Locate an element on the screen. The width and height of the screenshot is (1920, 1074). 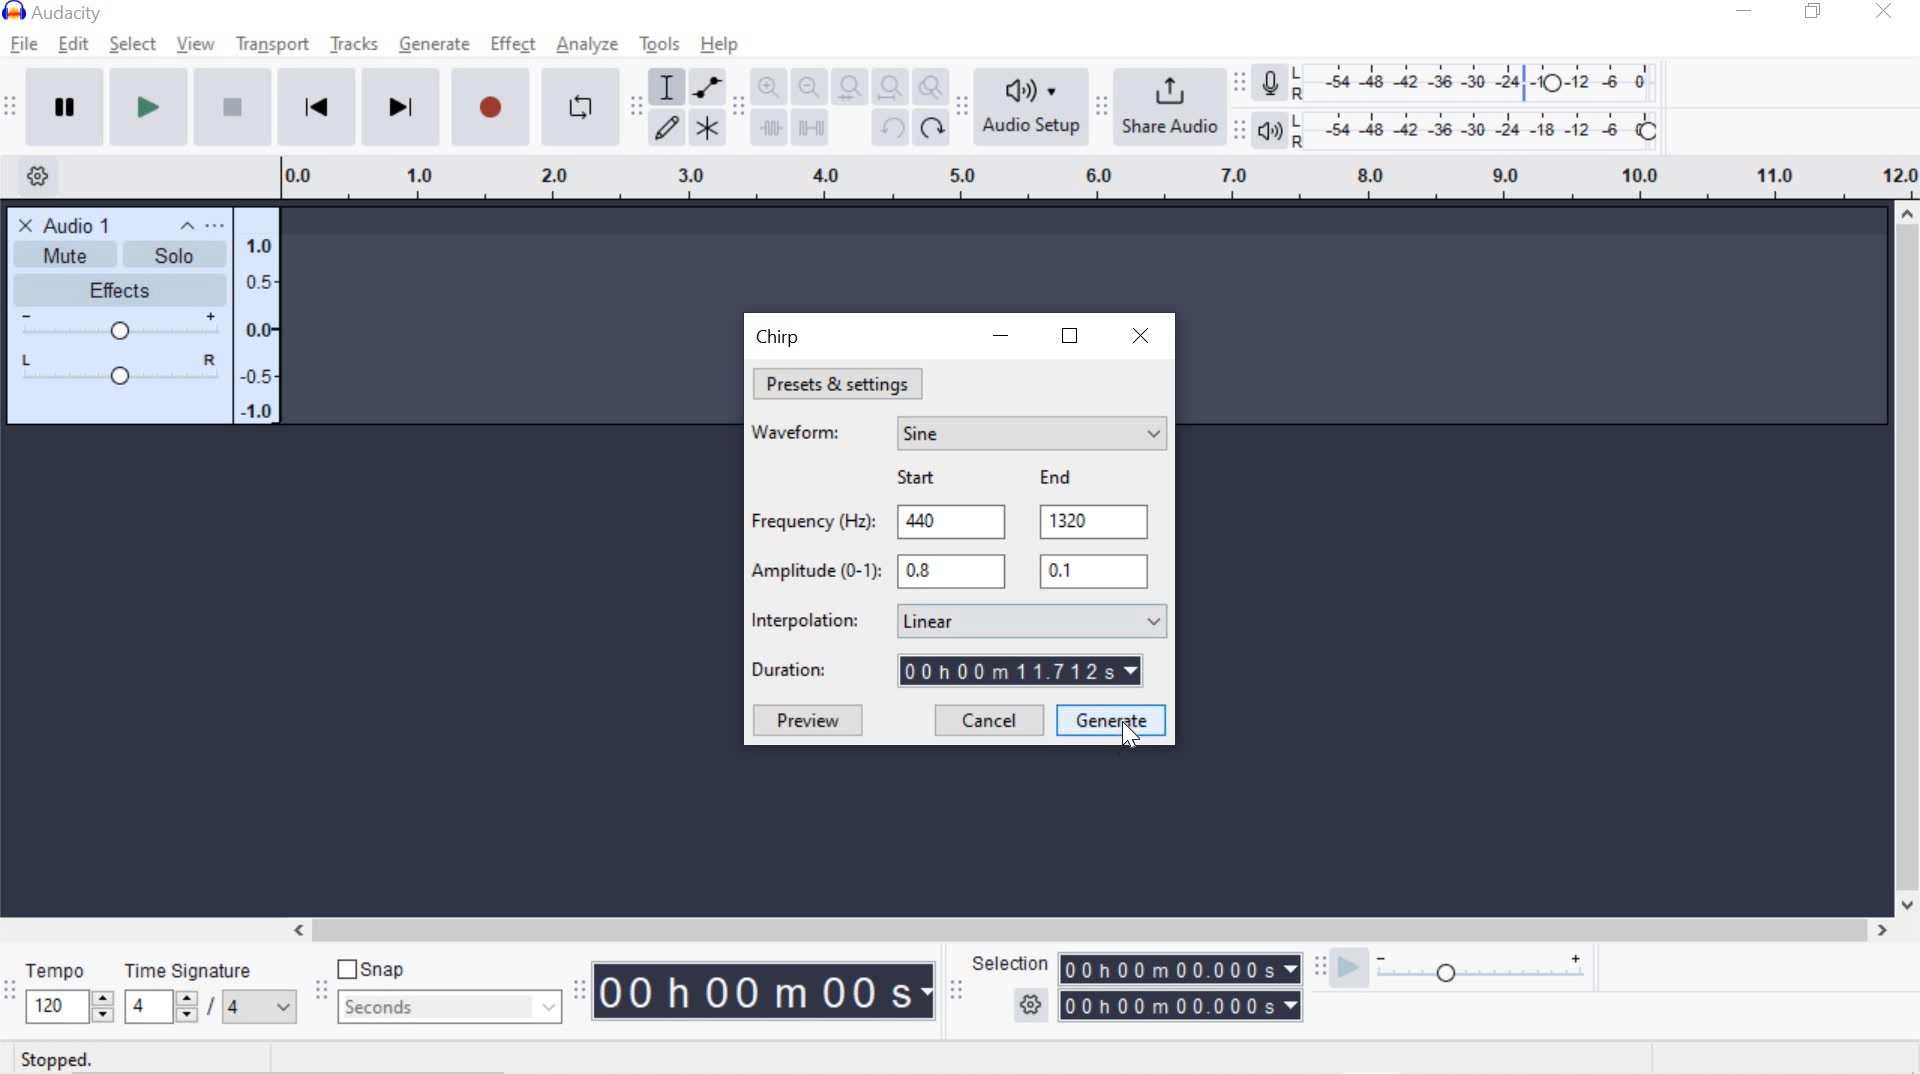
Waveform is located at coordinates (803, 437).